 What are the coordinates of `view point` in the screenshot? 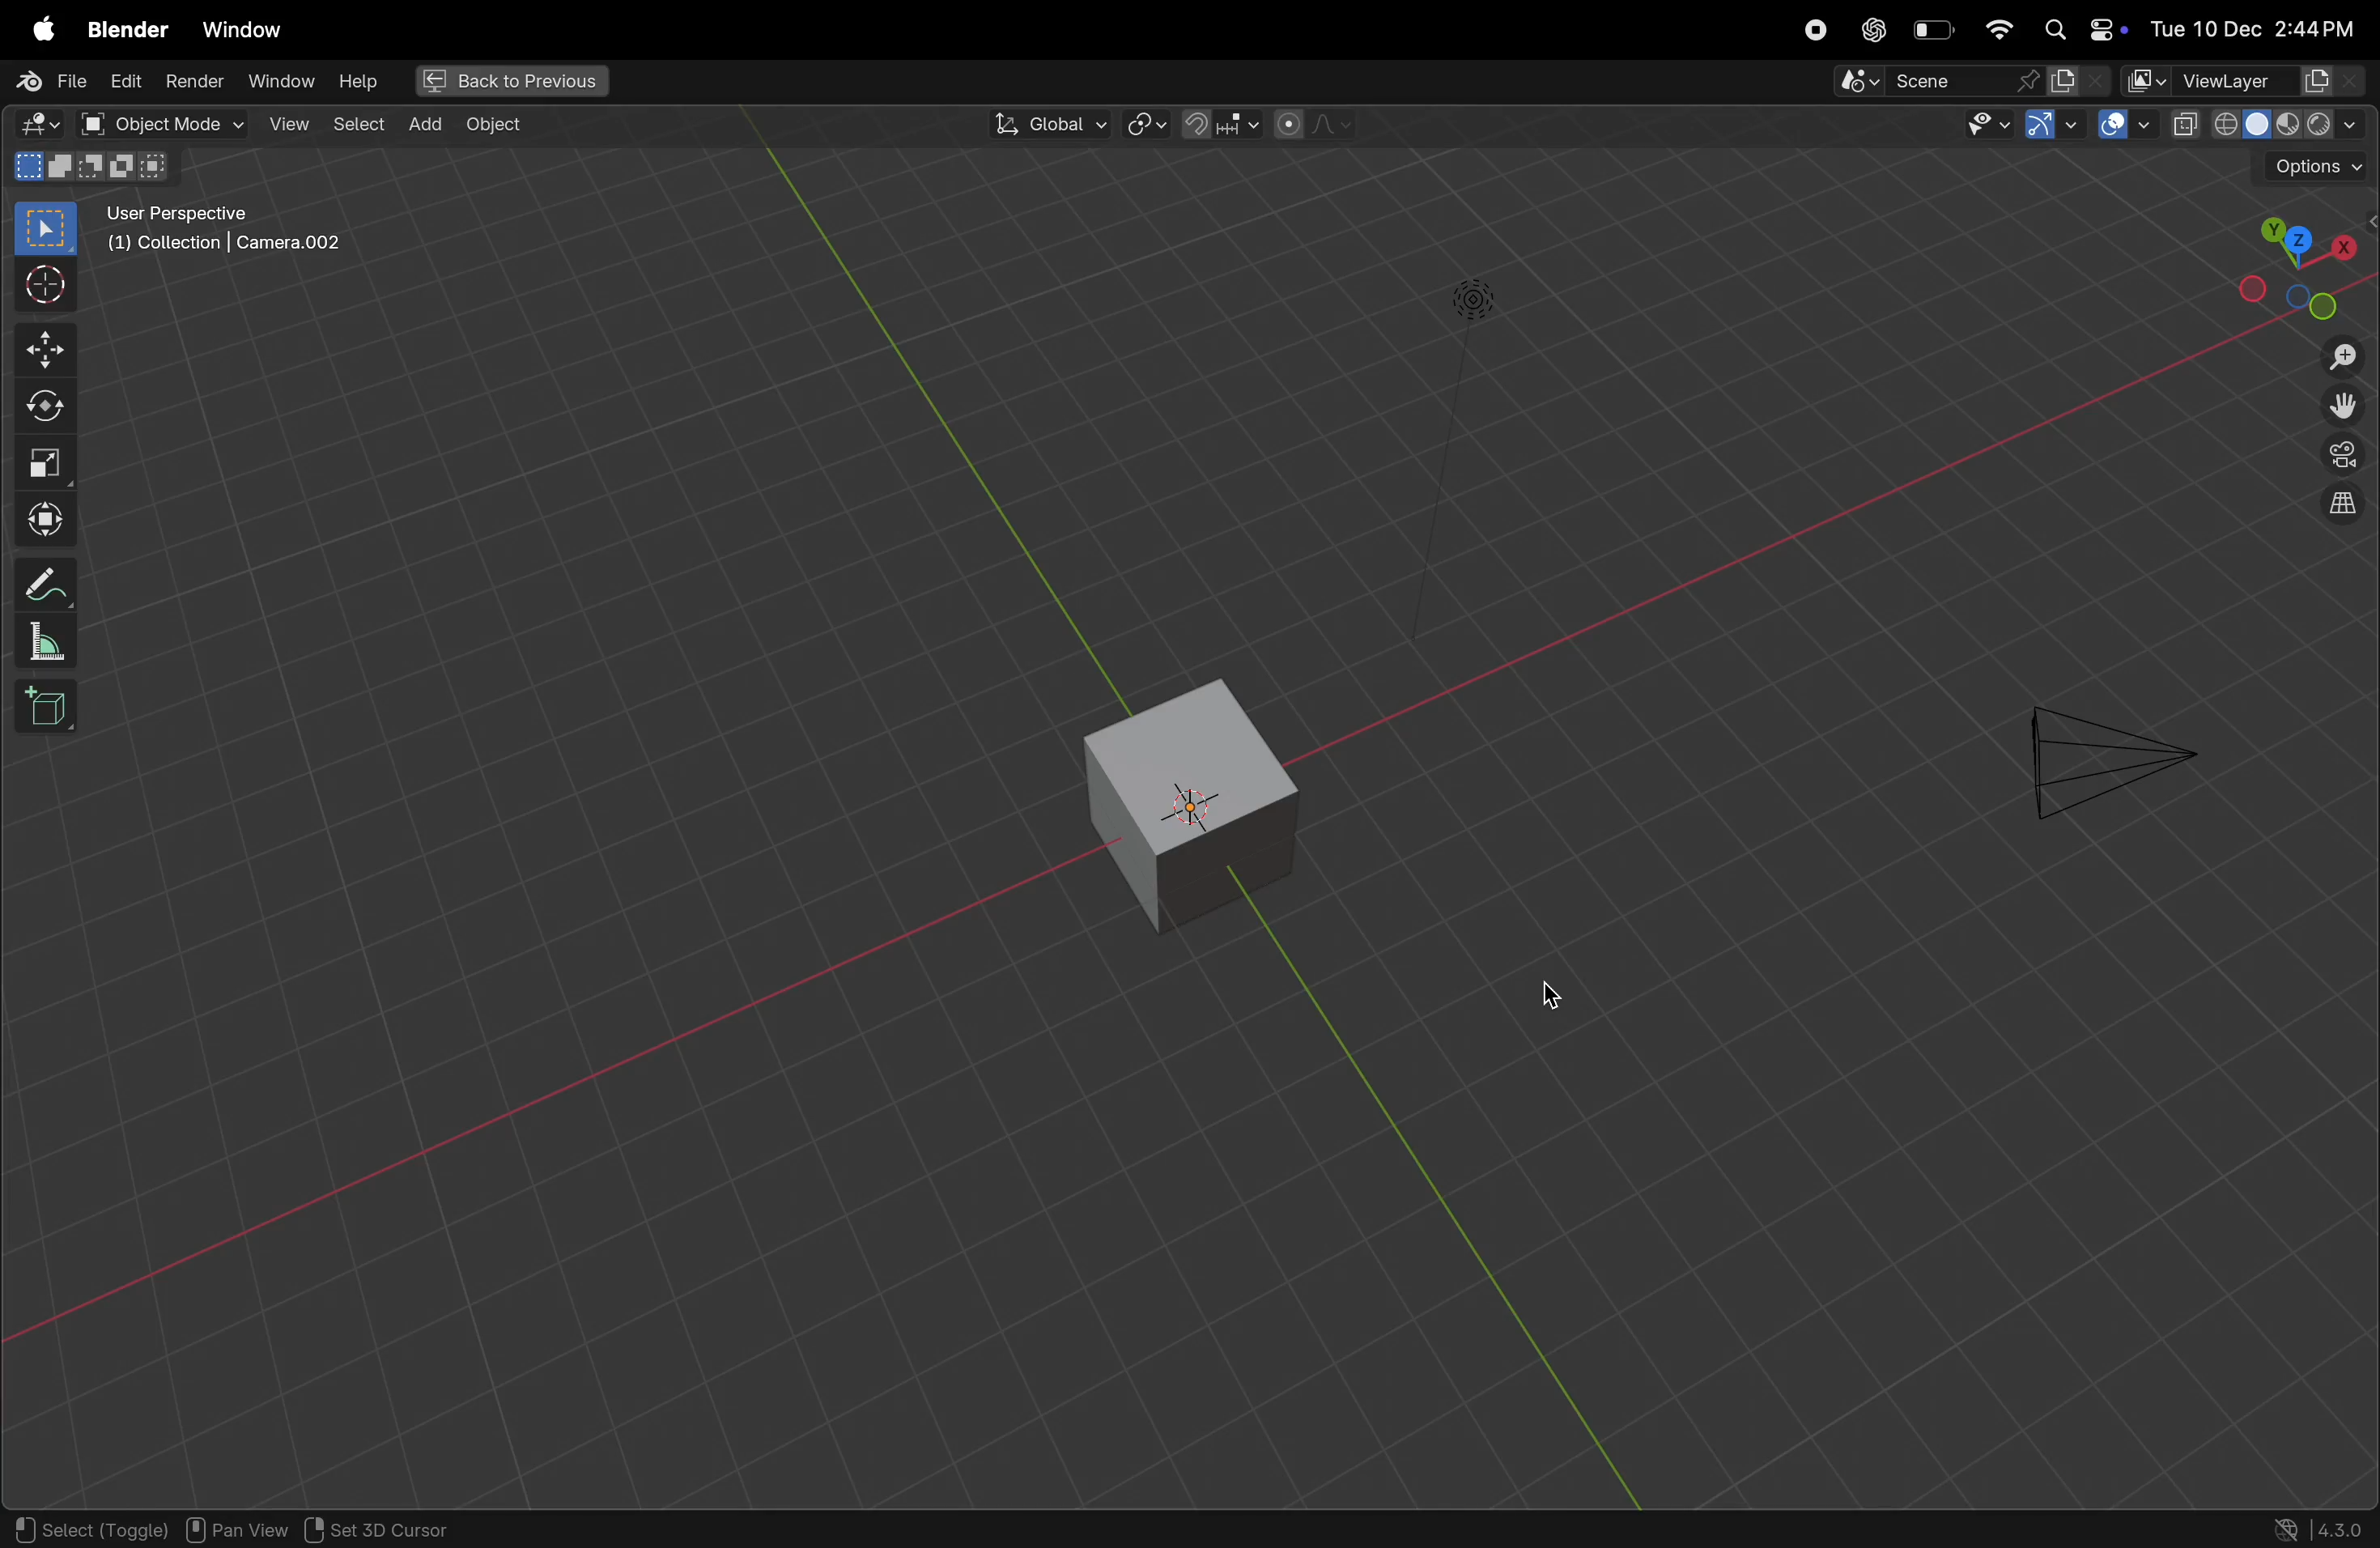 It's located at (2303, 262).